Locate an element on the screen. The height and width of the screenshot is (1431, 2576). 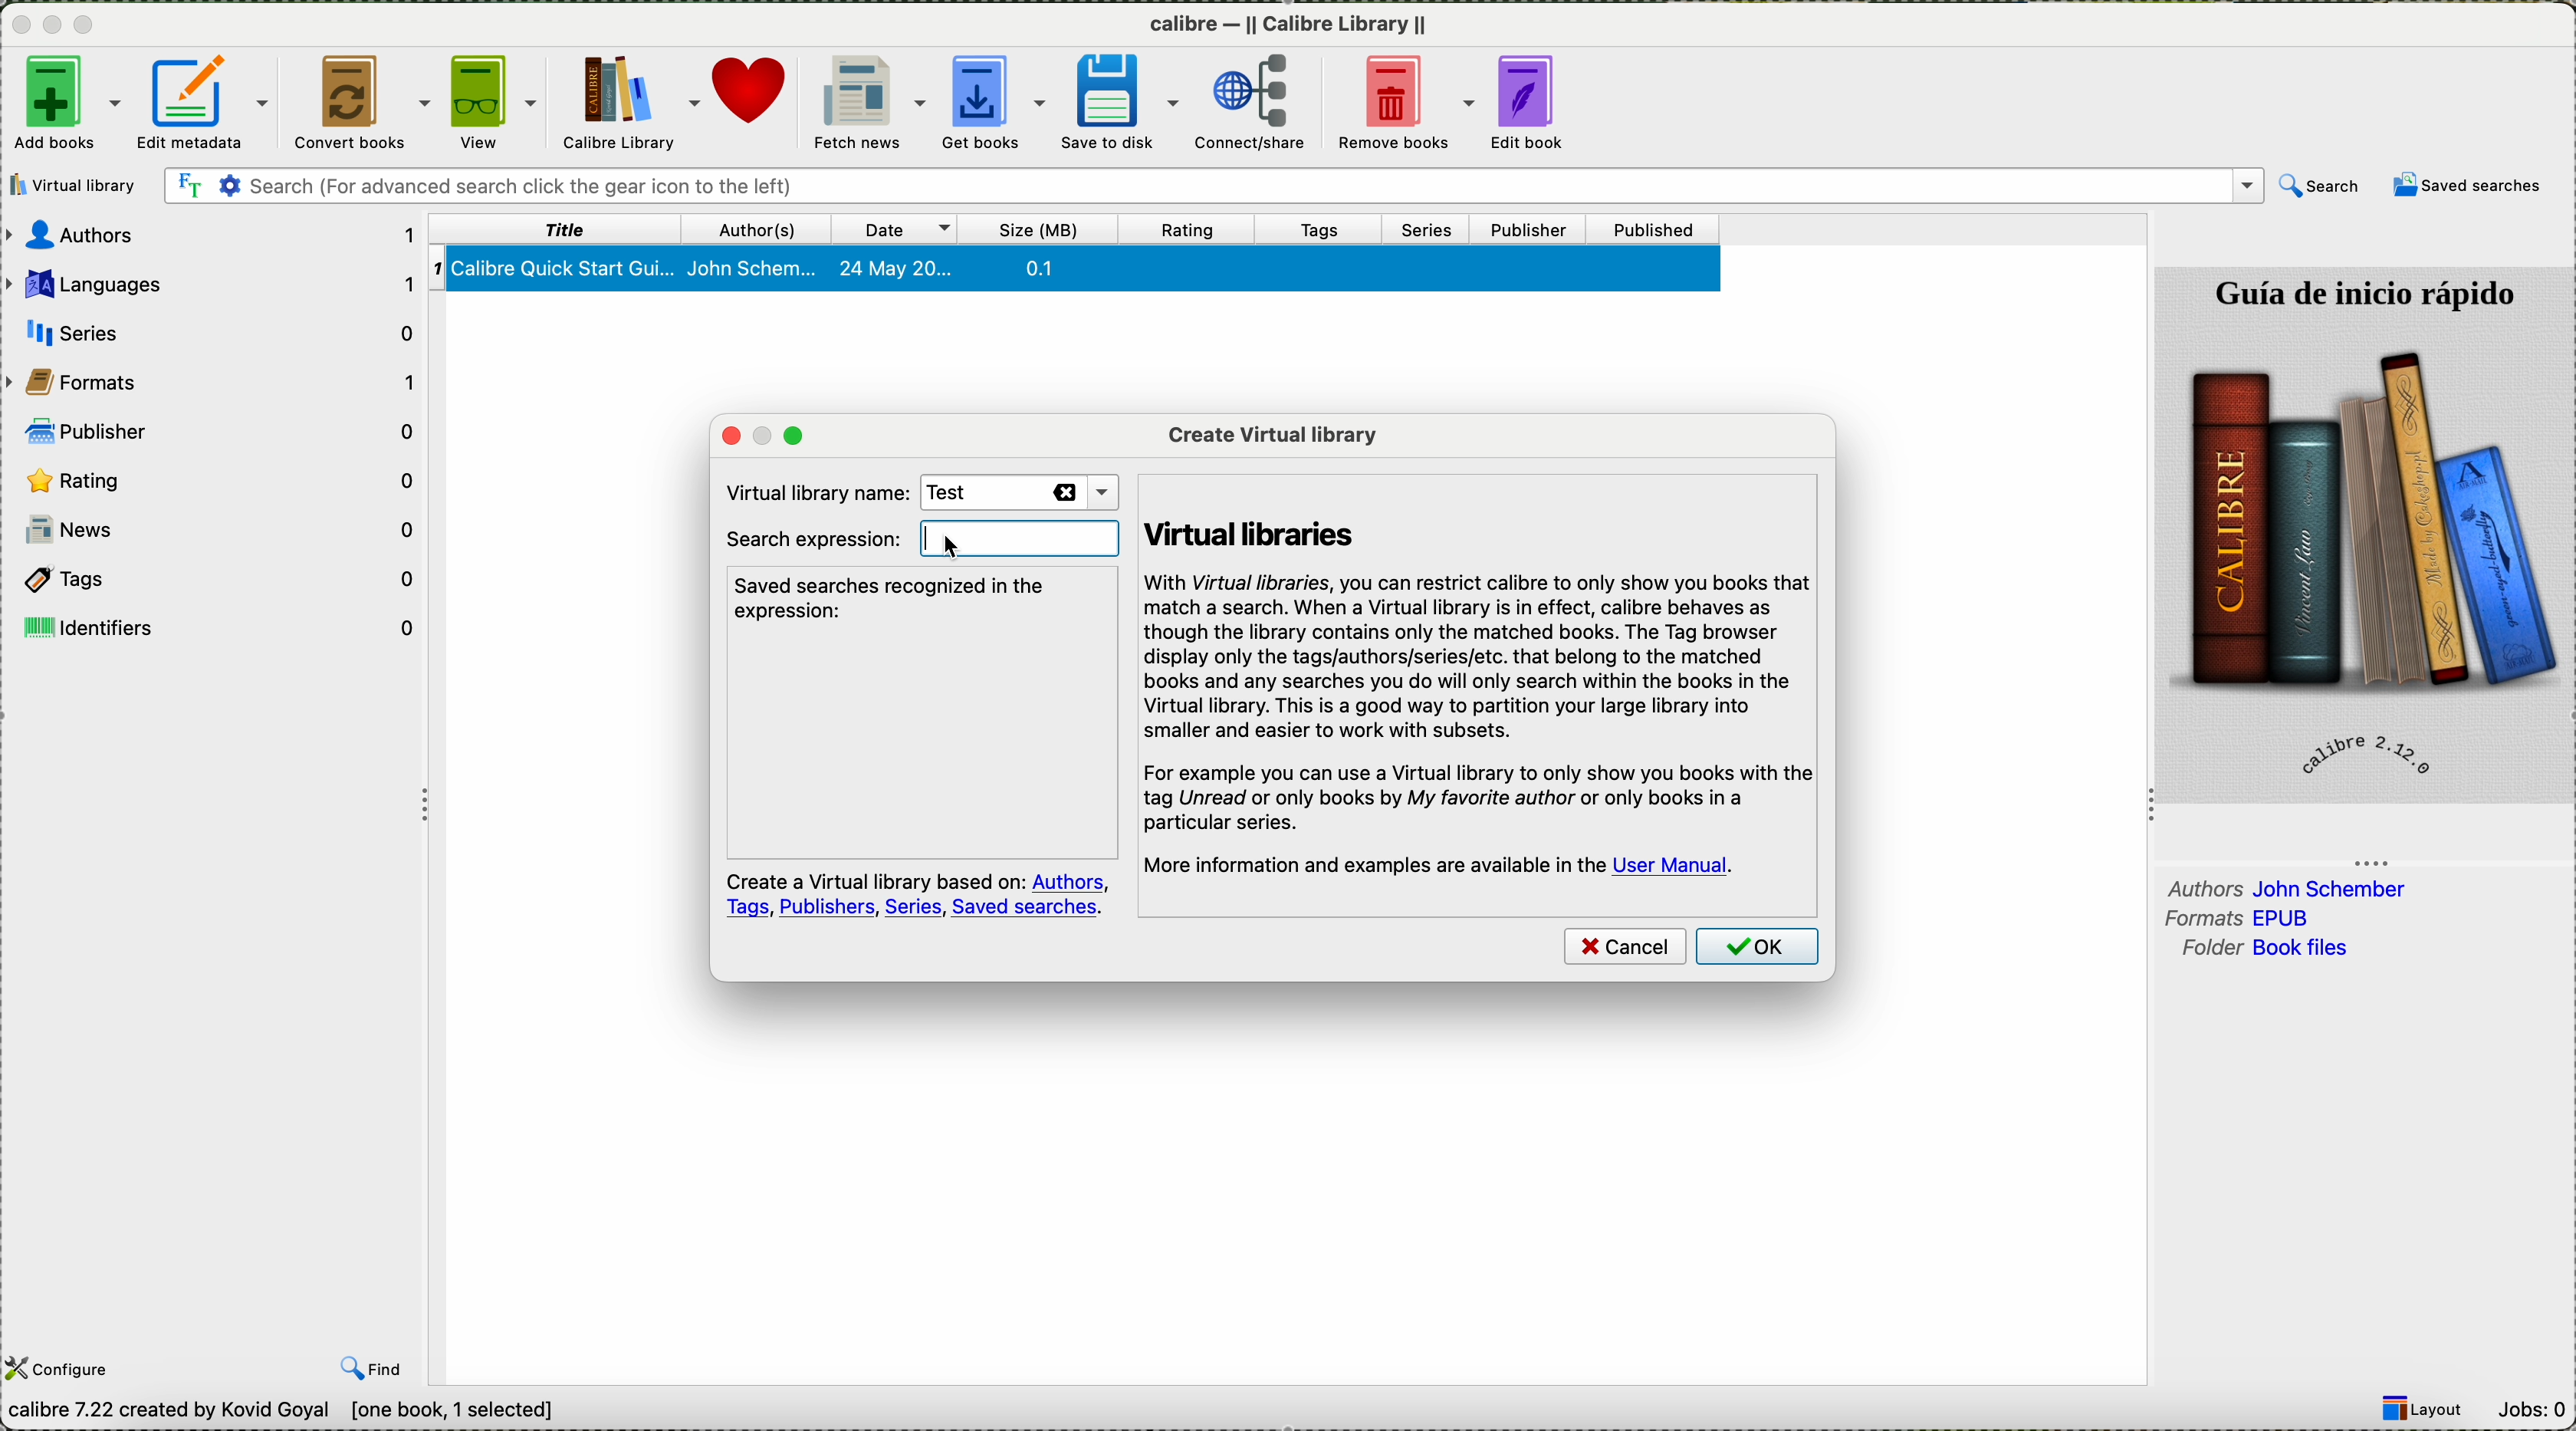
serie is located at coordinates (217, 329).